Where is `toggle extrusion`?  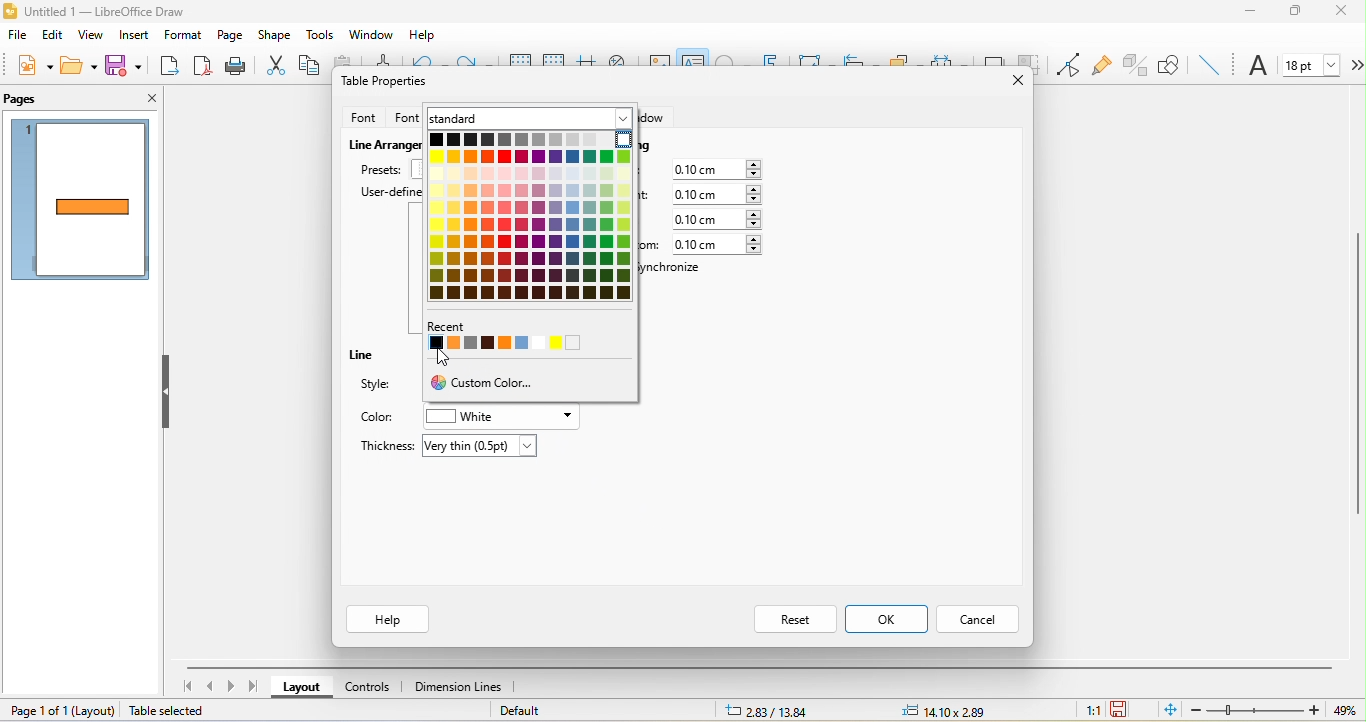 toggle extrusion is located at coordinates (1133, 64).